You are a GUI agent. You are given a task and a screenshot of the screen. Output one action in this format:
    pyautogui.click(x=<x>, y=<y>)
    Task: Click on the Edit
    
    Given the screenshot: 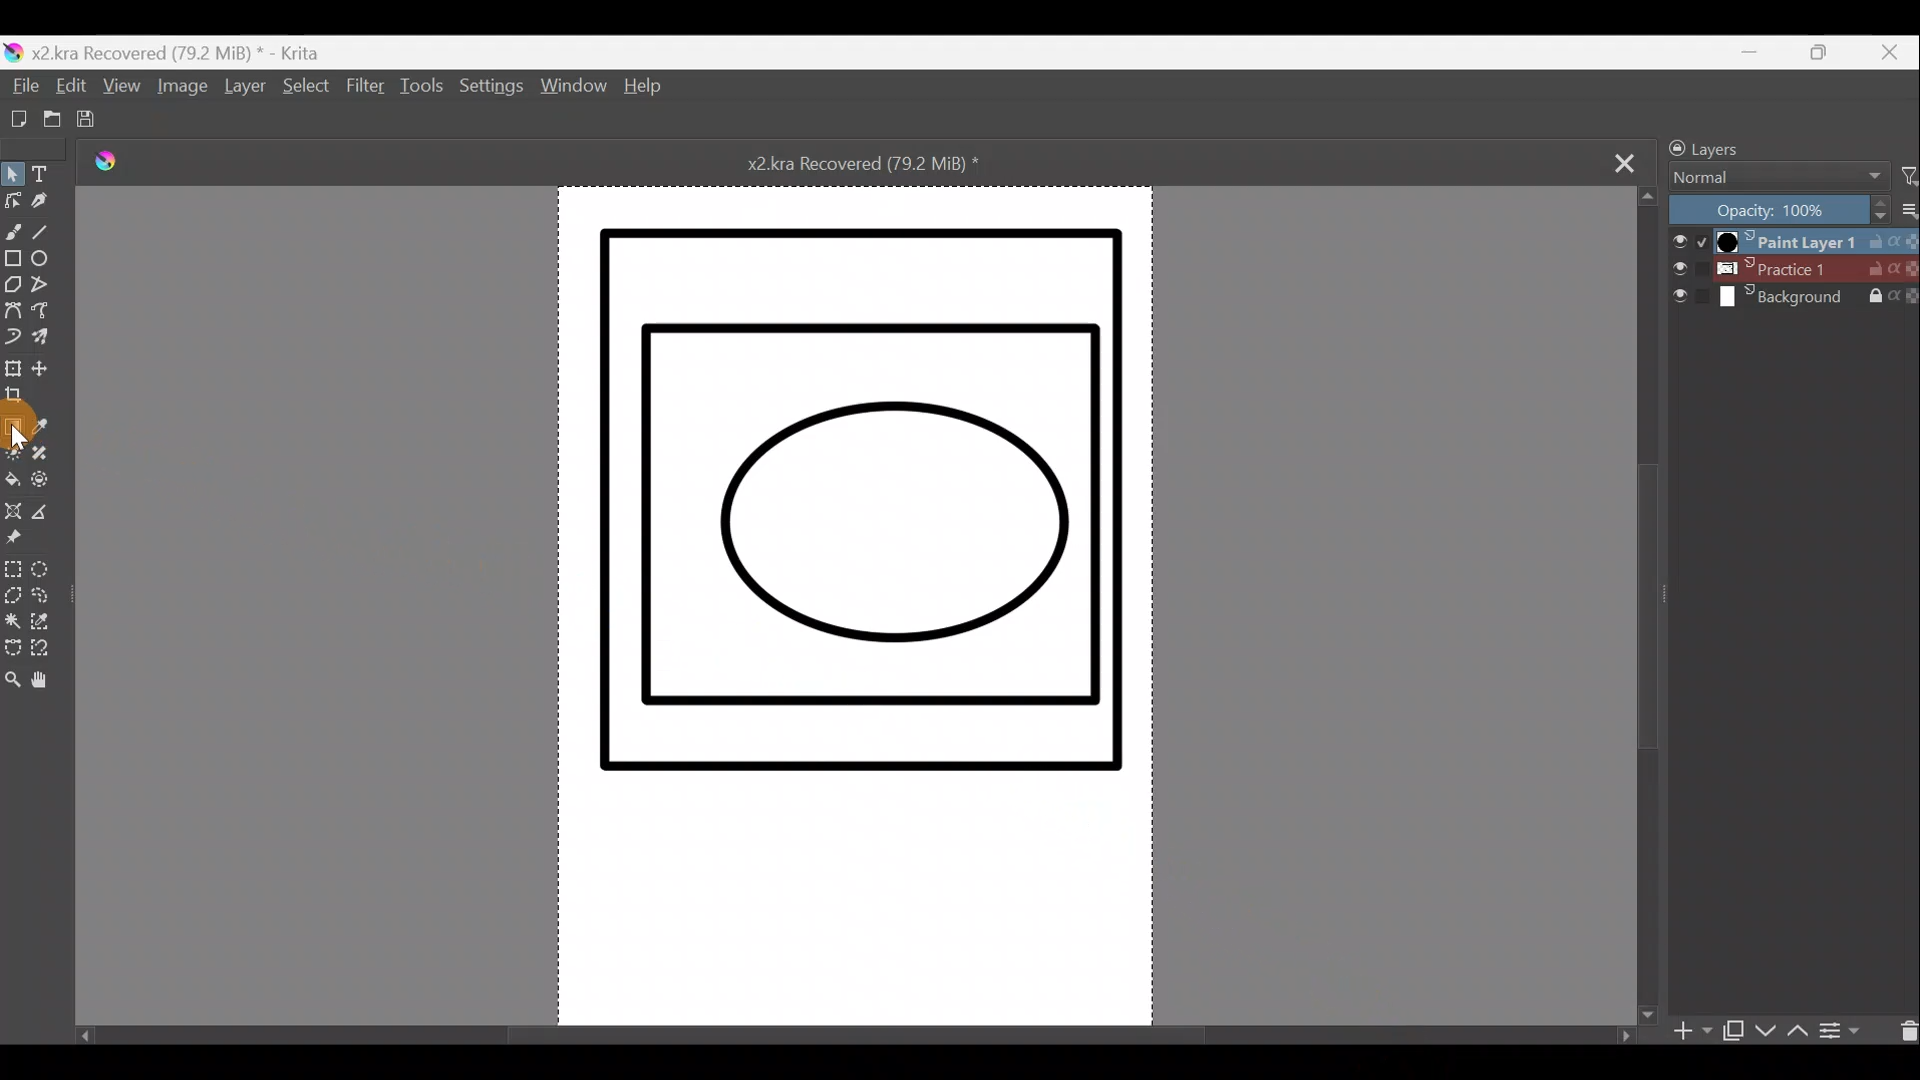 What is the action you would take?
    pyautogui.click(x=69, y=90)
    